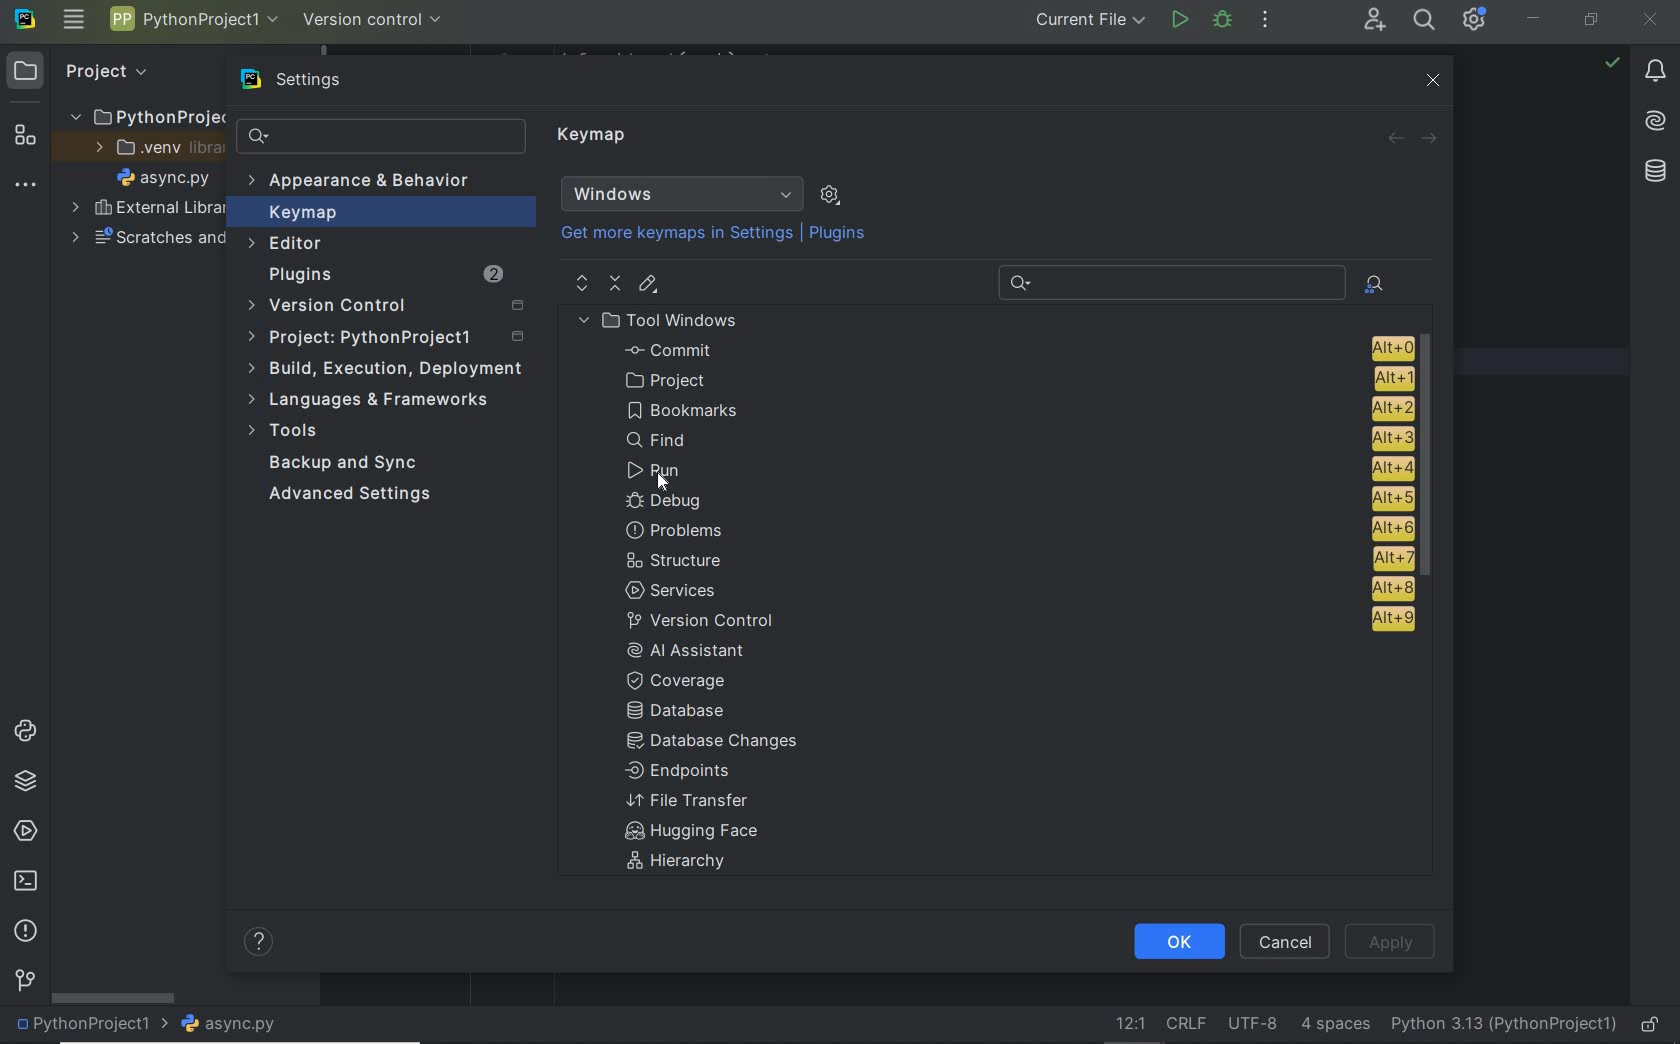  I want to click on current interpreter, so click(1505, 1026).